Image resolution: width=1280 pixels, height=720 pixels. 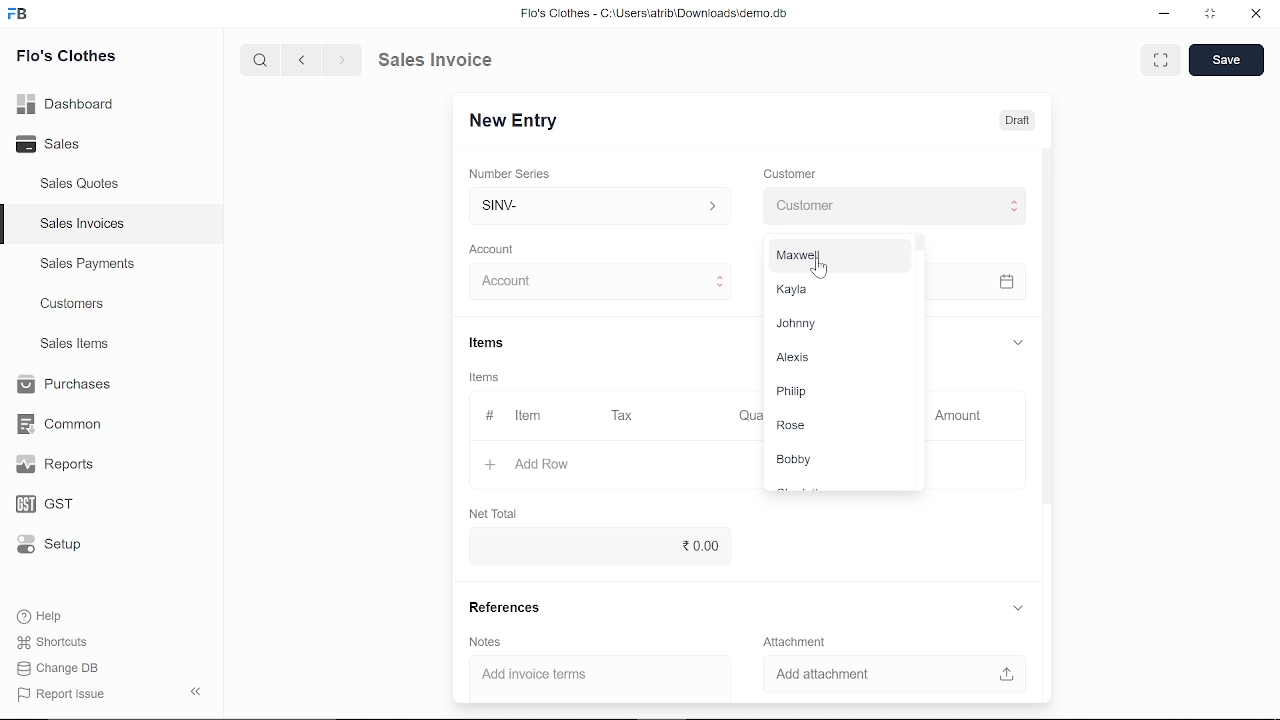 I want to click on hide, so click(x=197, y=689).